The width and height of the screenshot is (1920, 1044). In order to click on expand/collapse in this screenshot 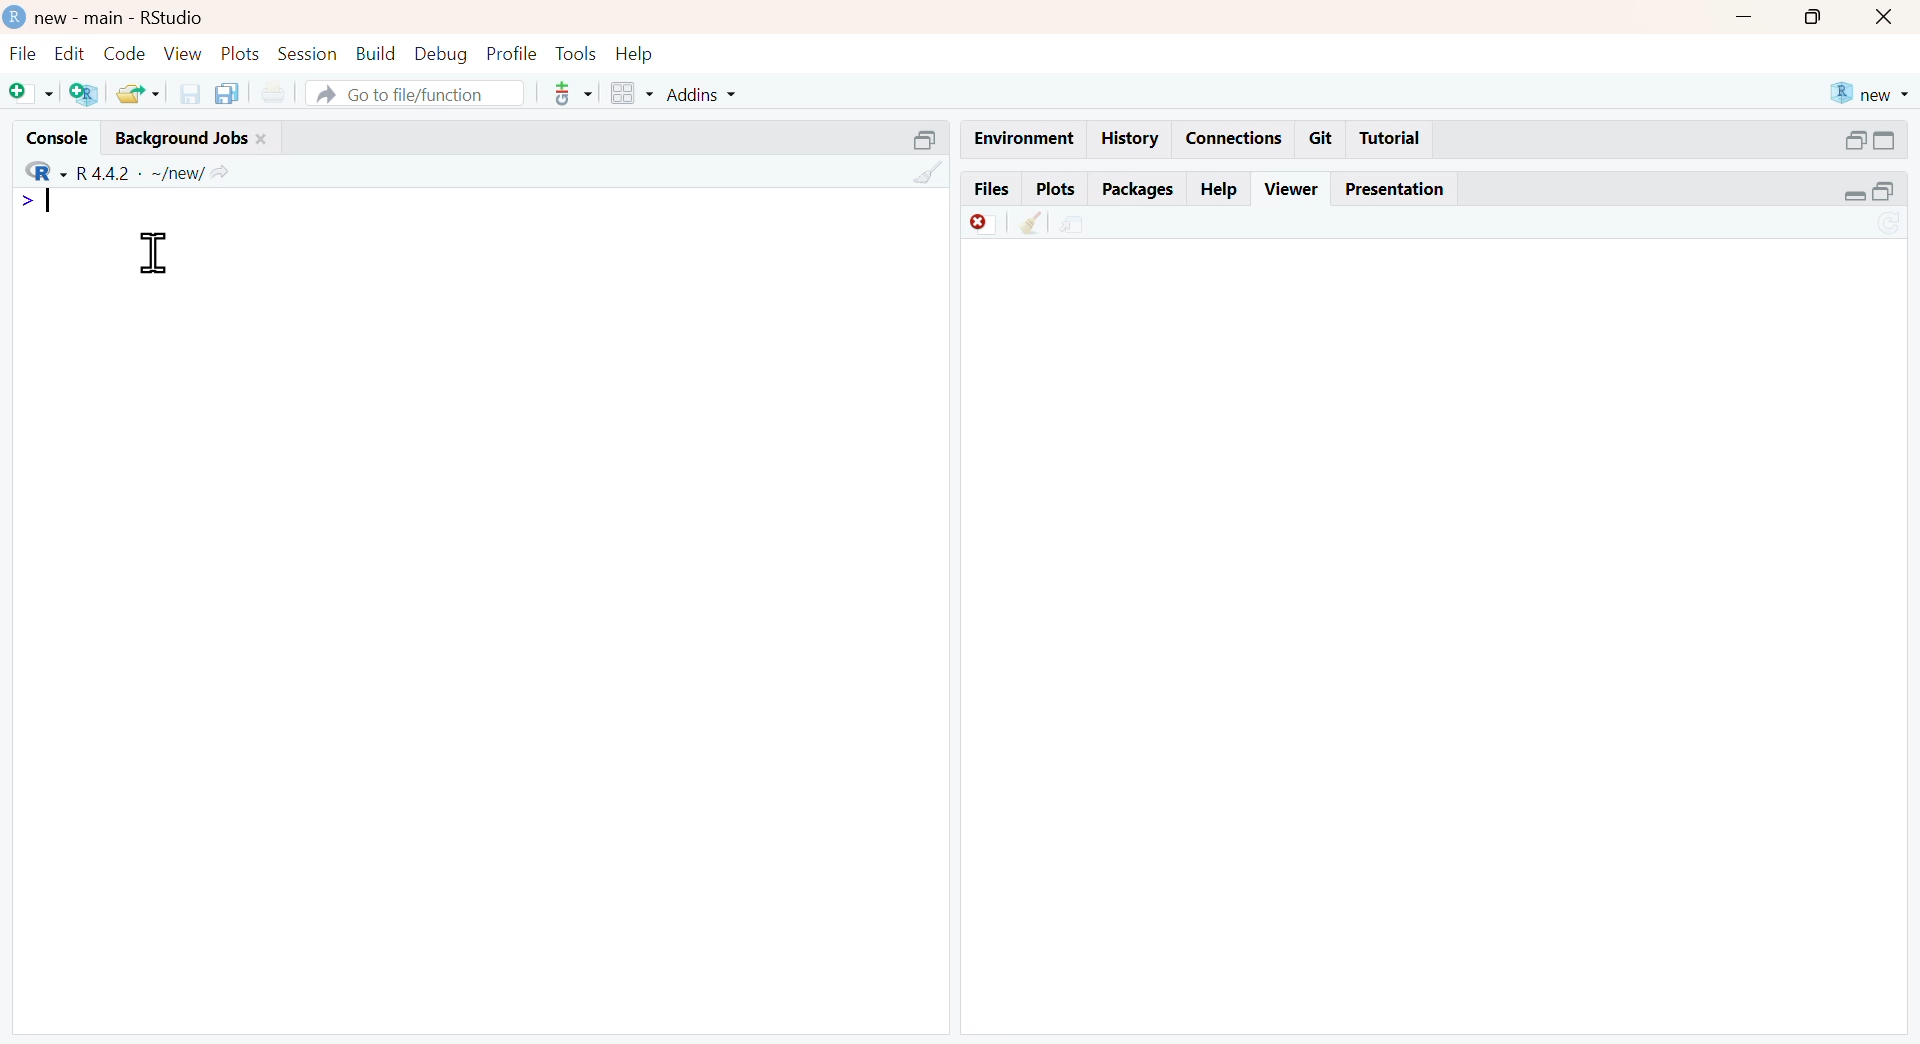, I will do `click(1886, 142)`.